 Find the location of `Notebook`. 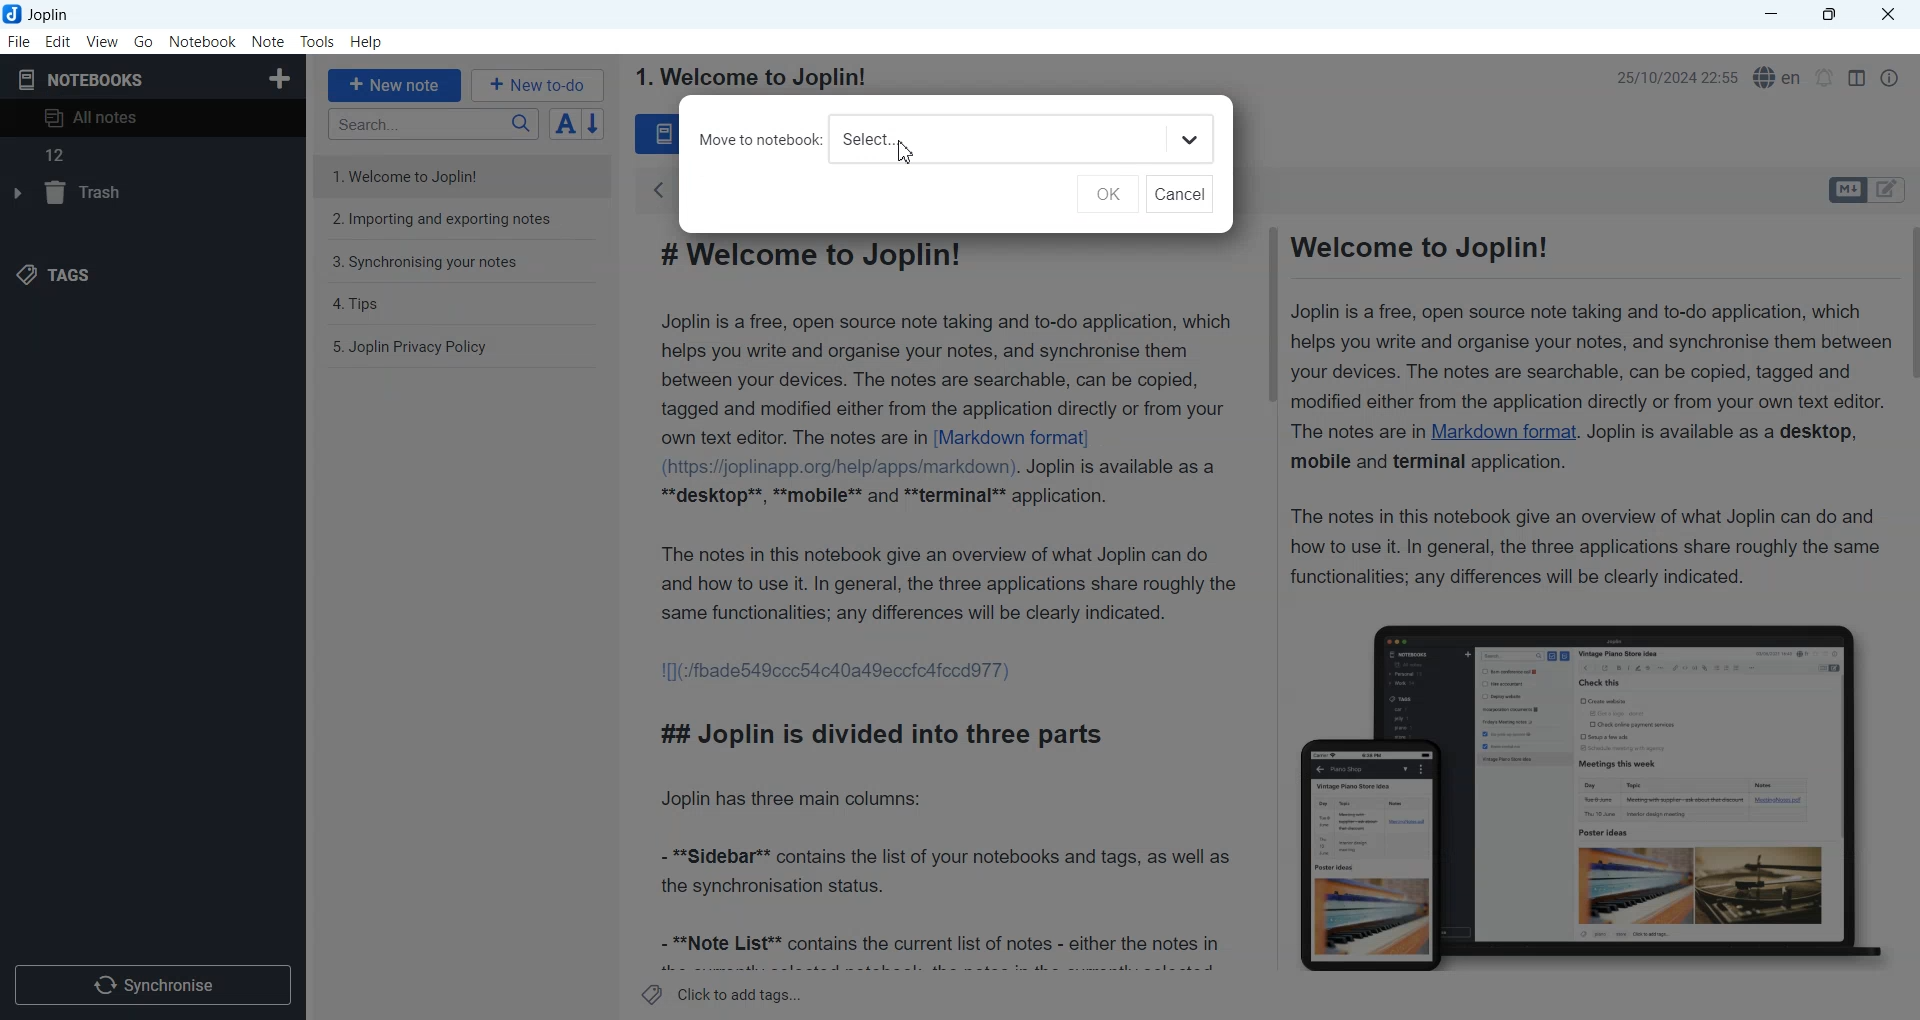

Notebook is located at coordinates (203, 42).